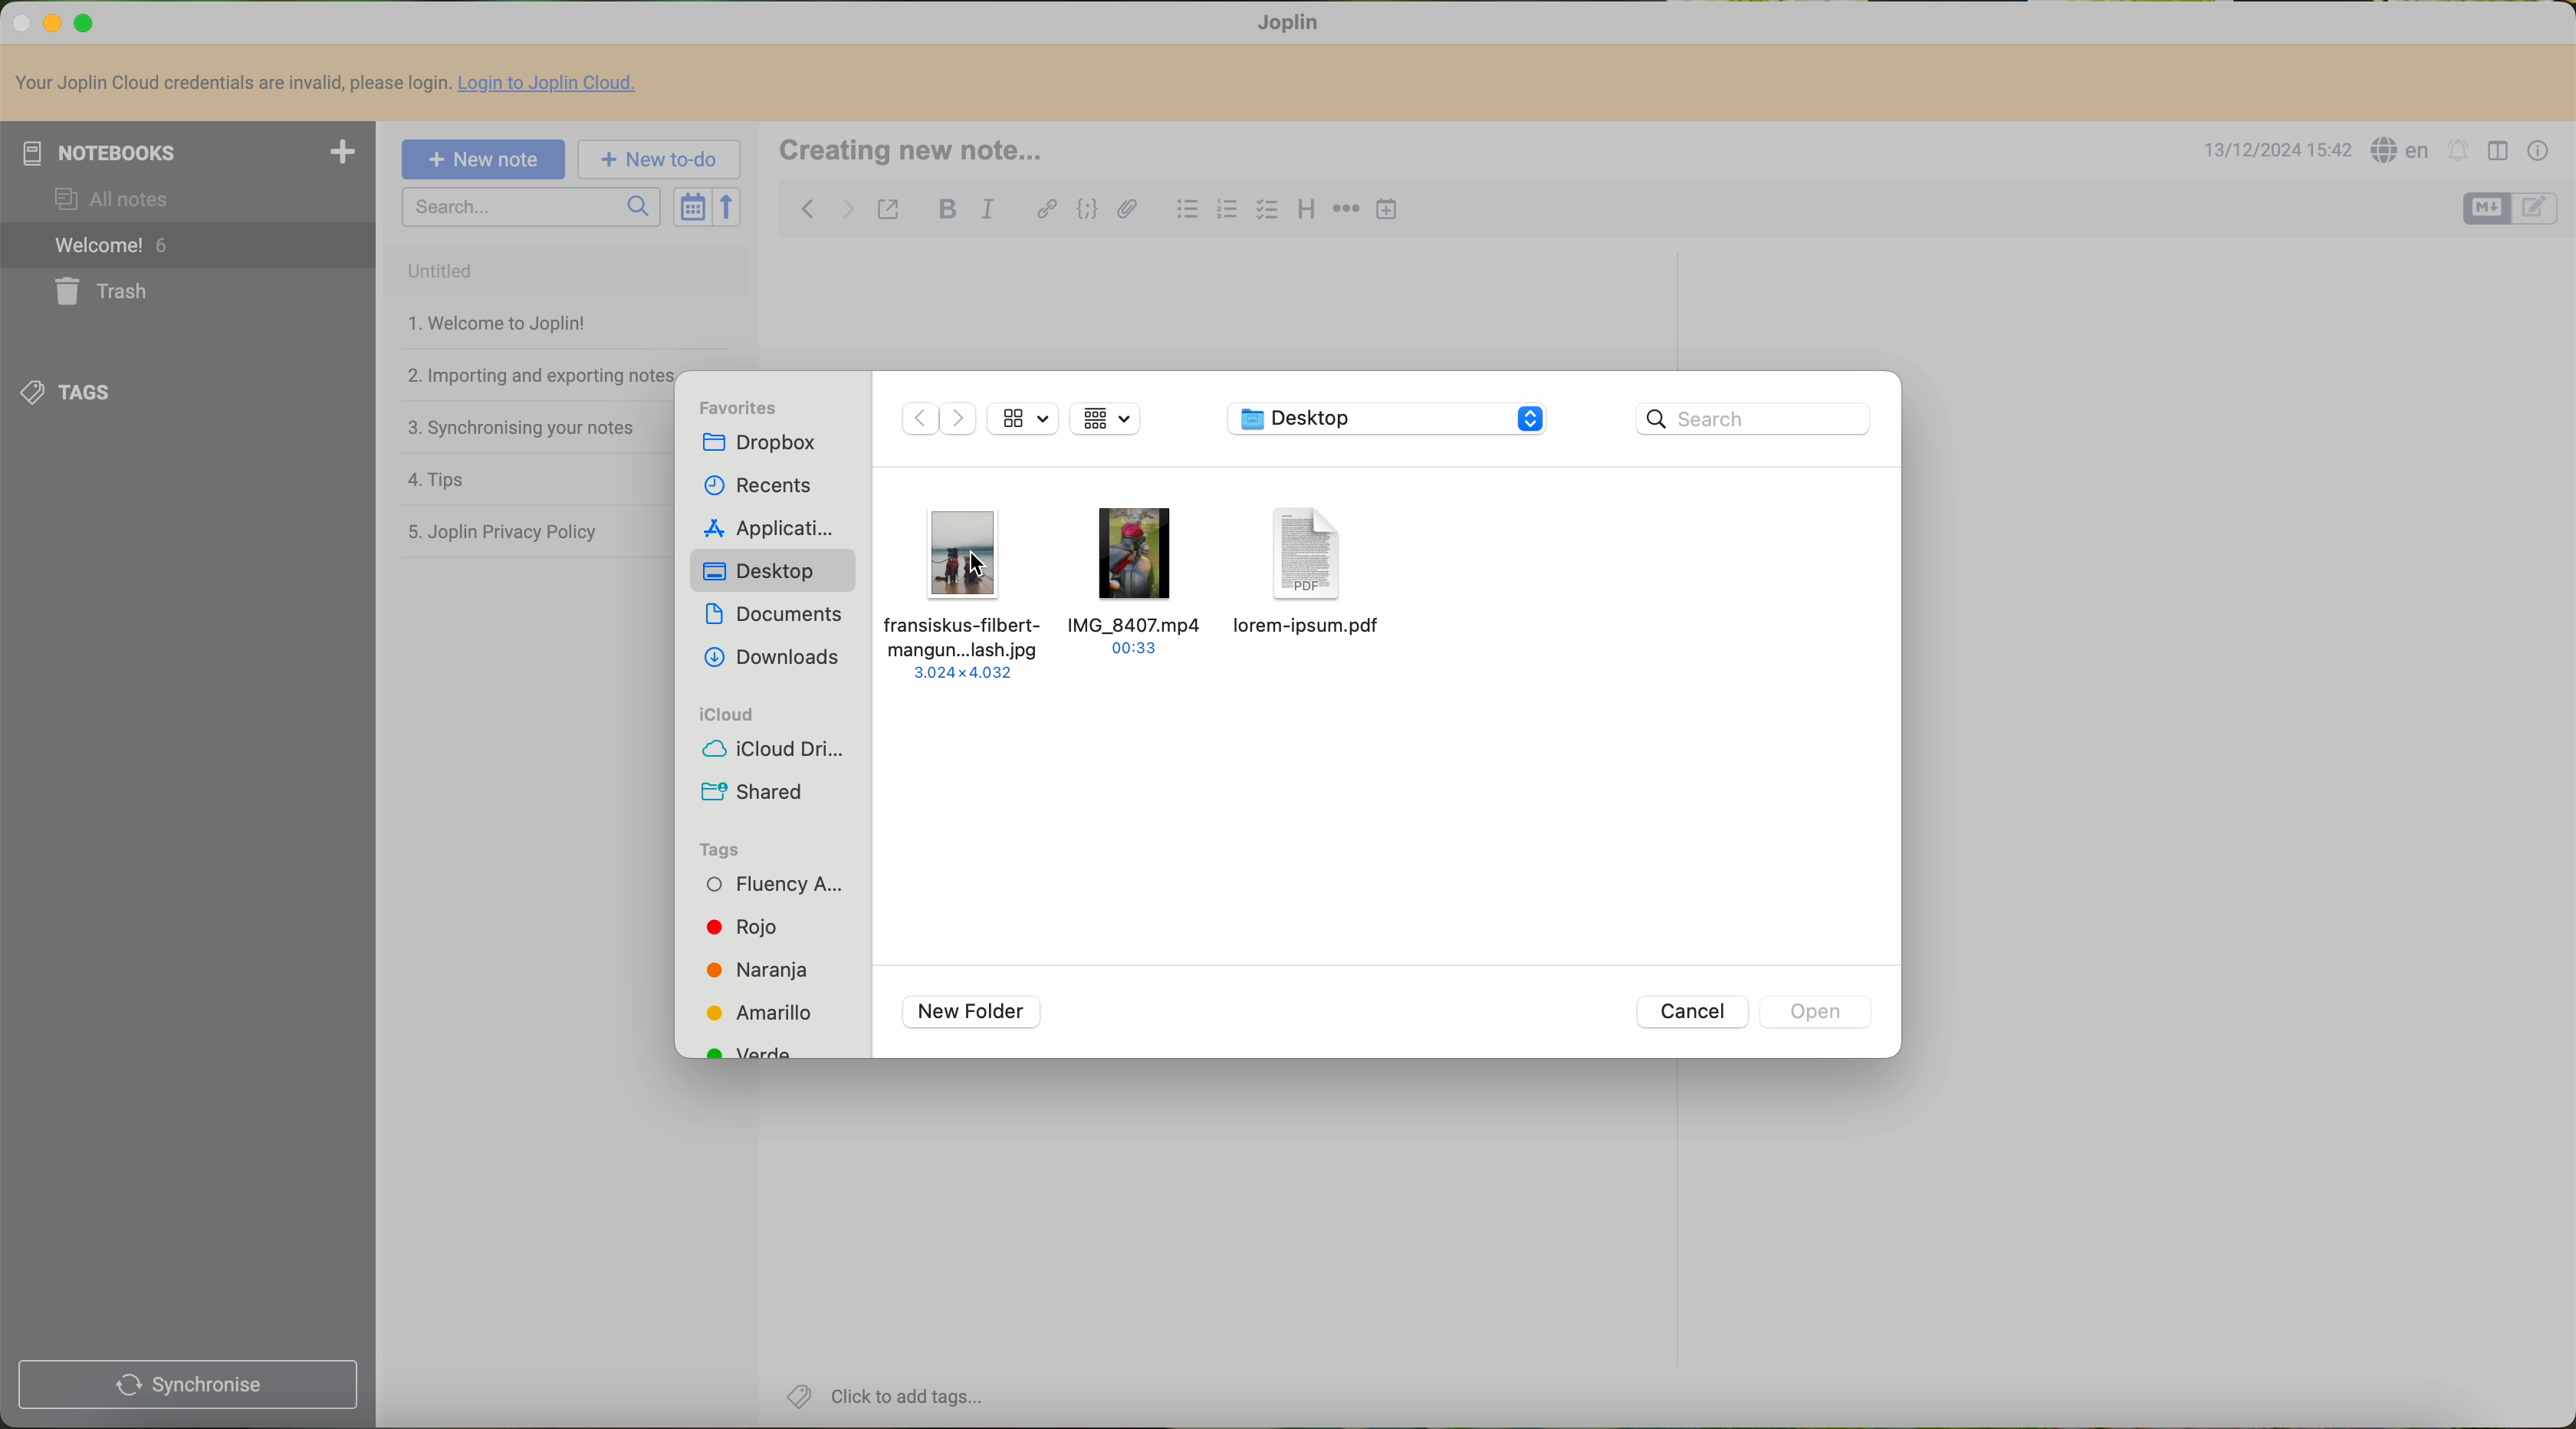 This screenshot has height=1429, width=2576. I want to click on checkbox, so click(1265, 210).